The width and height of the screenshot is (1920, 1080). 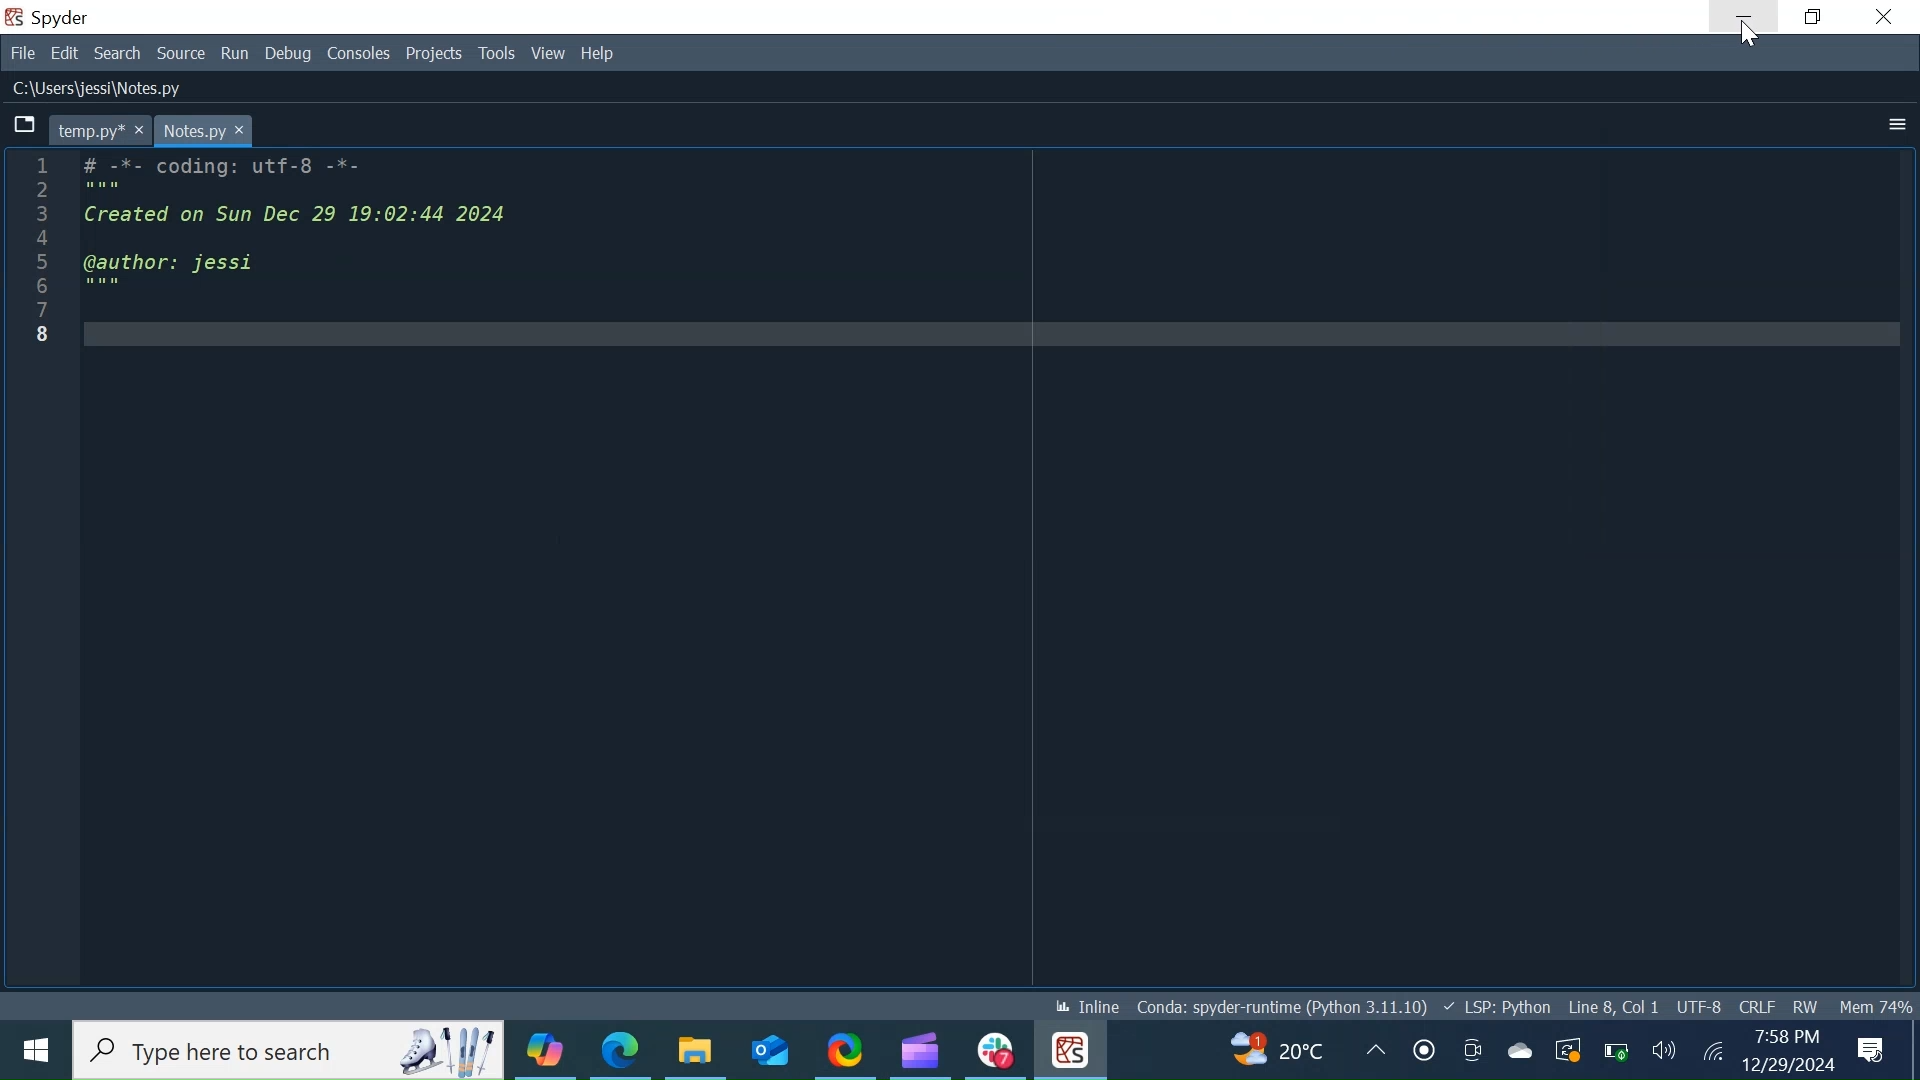 I want to click on Source, so click(x=182, y=55).